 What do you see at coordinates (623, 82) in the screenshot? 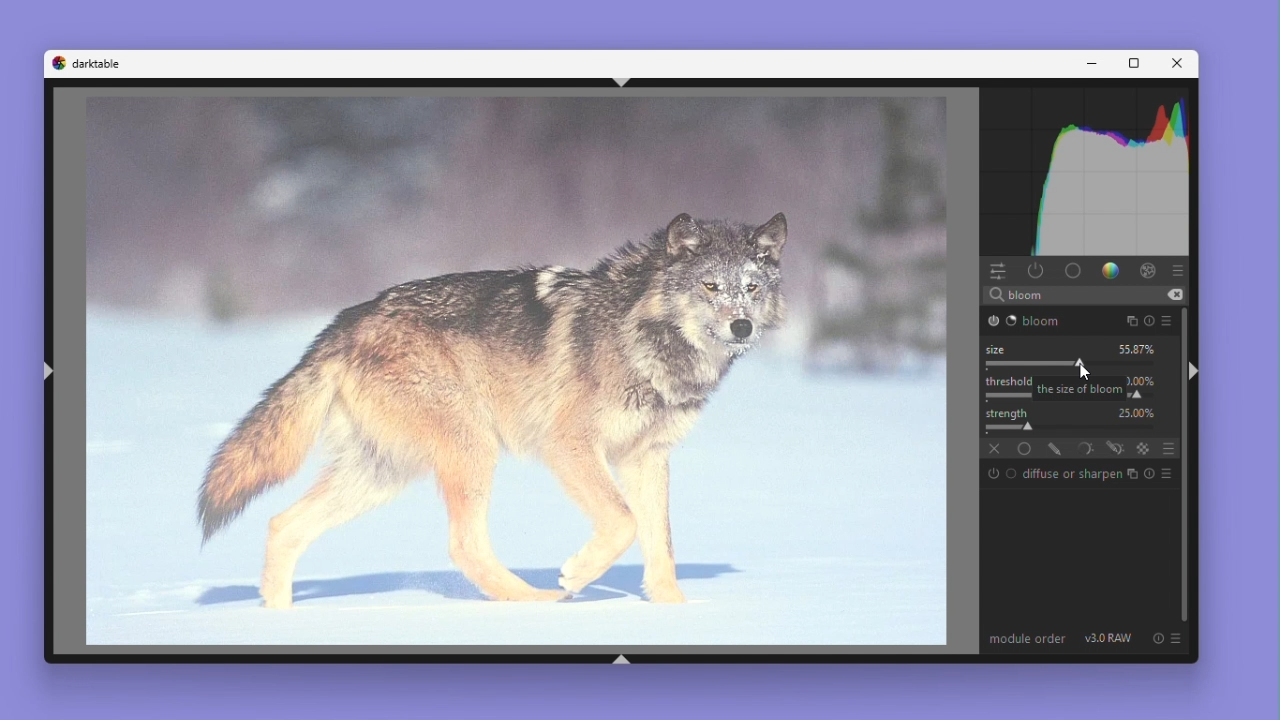
I see `shift+ctrl+t` at bounding box center [623, 82].